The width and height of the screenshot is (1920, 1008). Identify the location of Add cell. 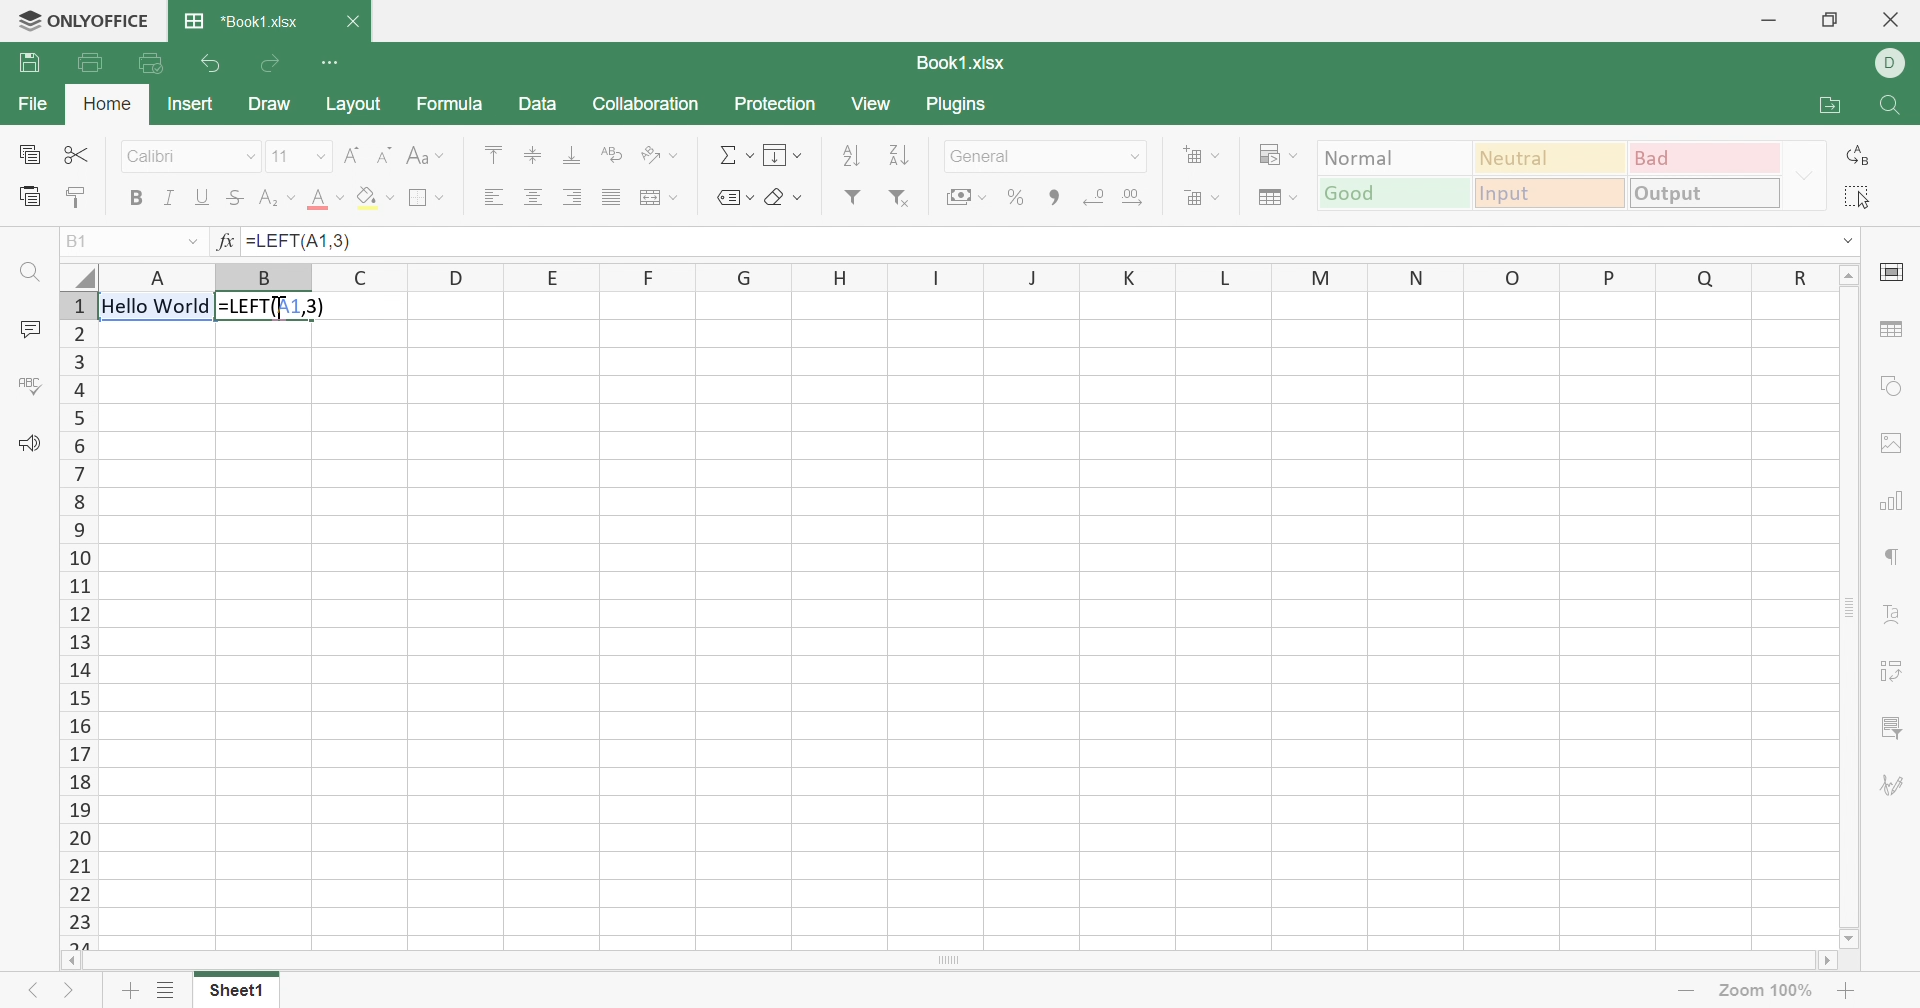
(1205, 155).